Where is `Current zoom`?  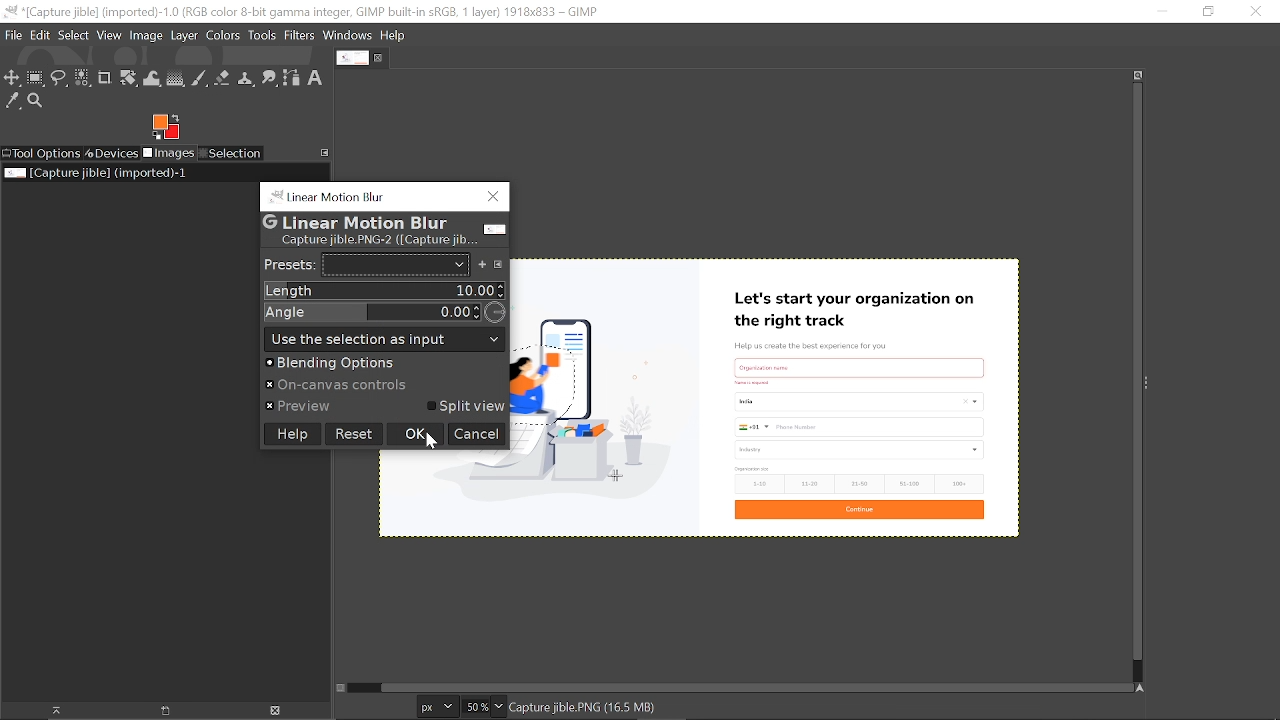
Current zoom is located at coordinates (474, 706).